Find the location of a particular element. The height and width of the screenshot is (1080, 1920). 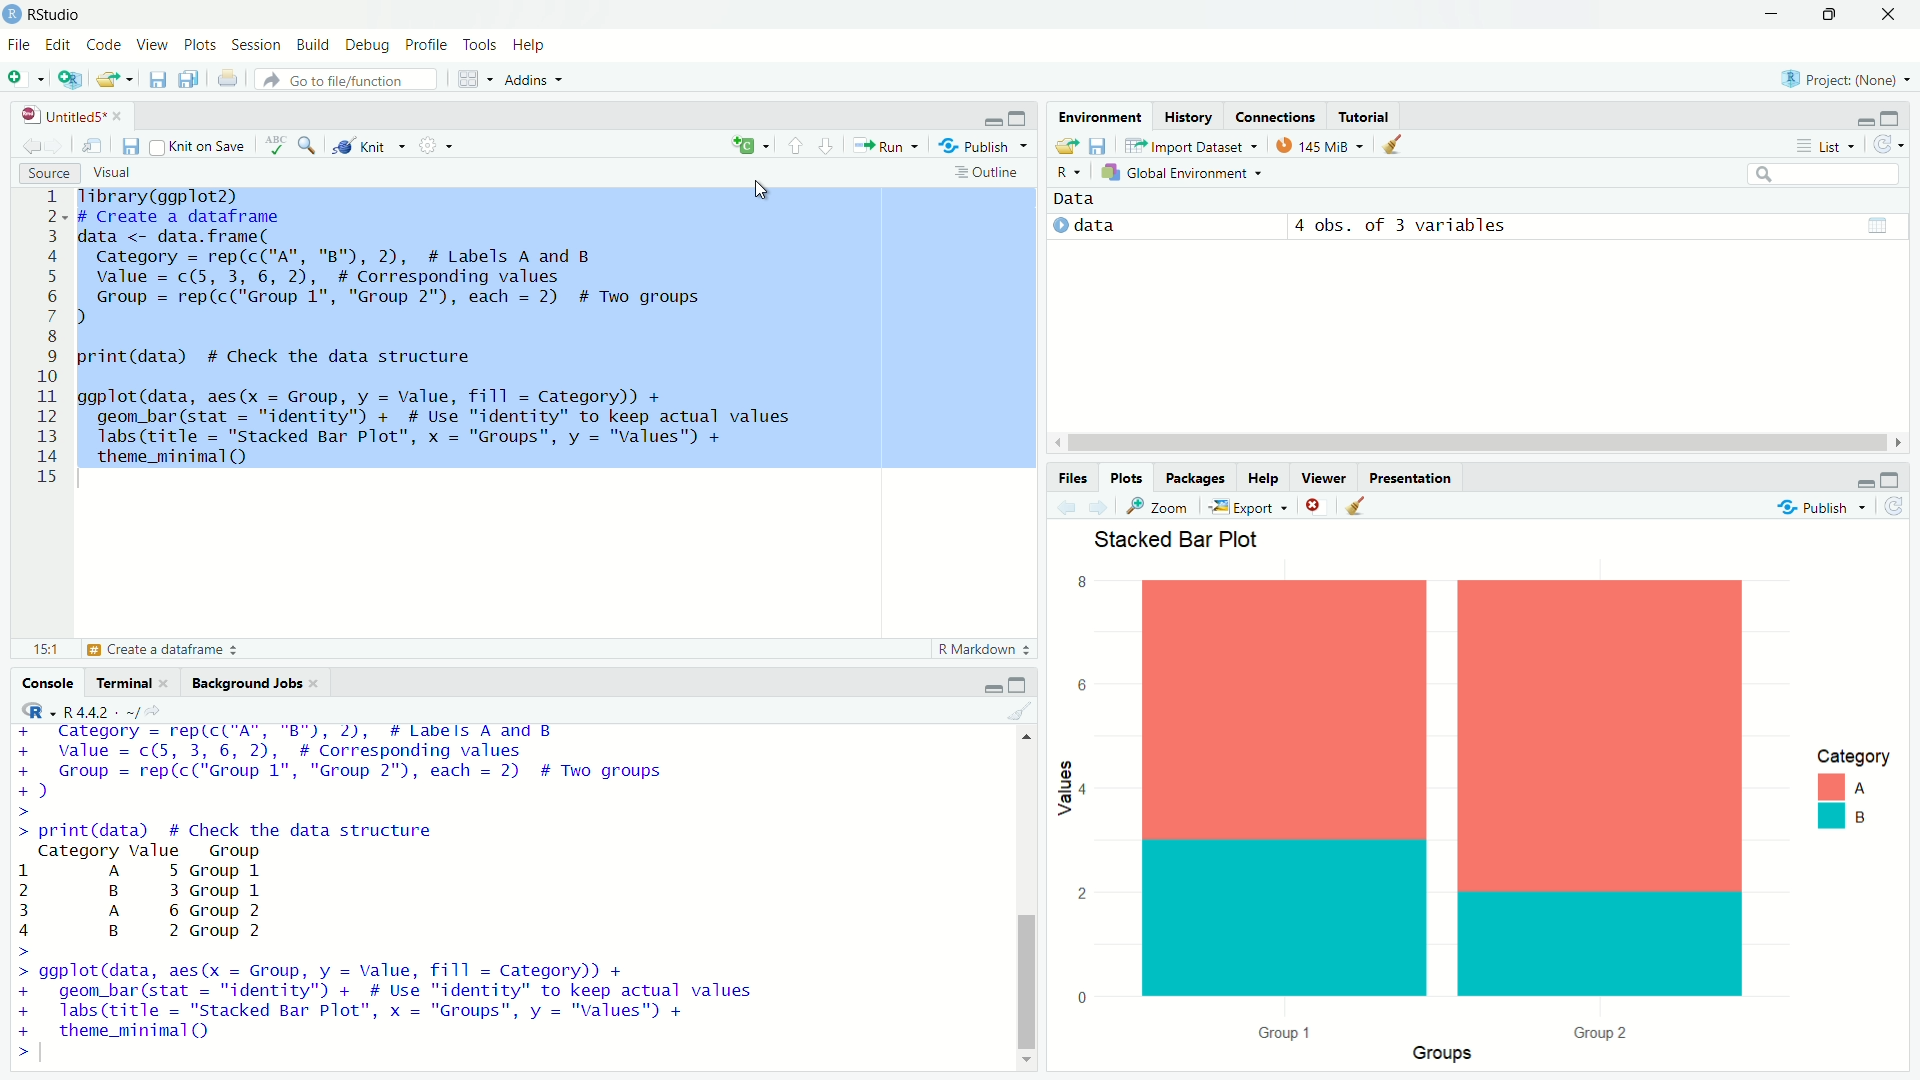

Refresh current plot is located at coordinates (1897, 505).